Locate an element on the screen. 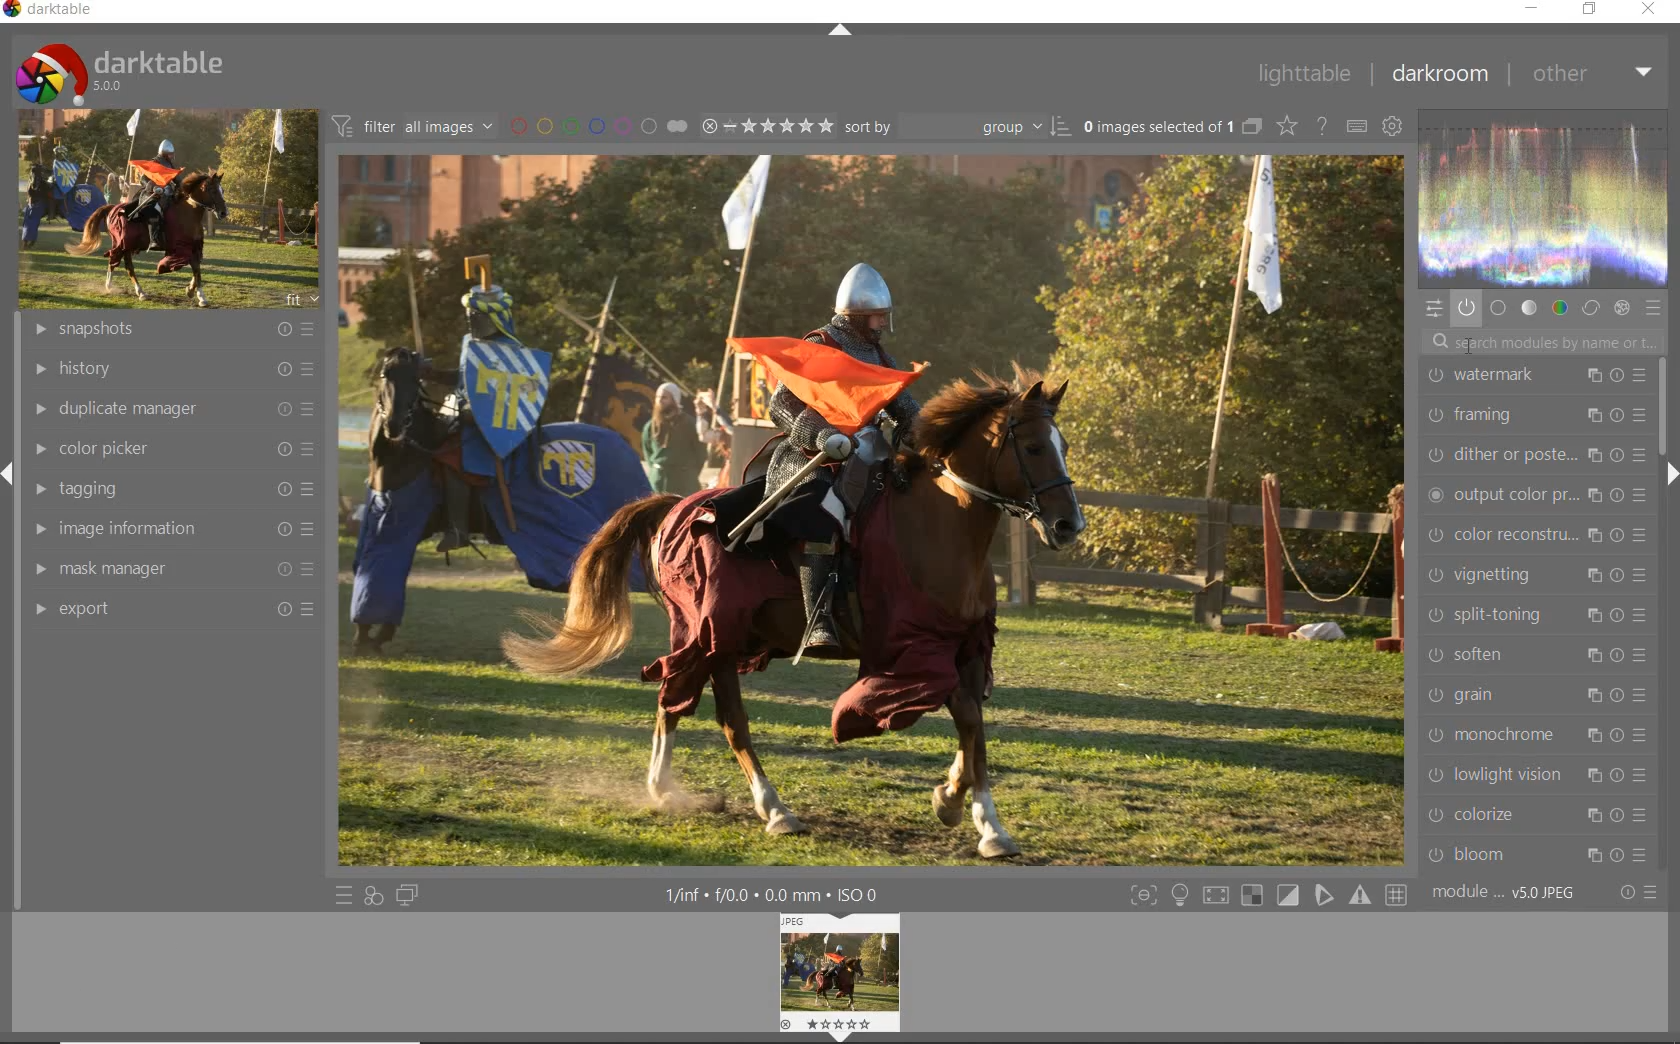  color is located at coordinates (1561, 308).